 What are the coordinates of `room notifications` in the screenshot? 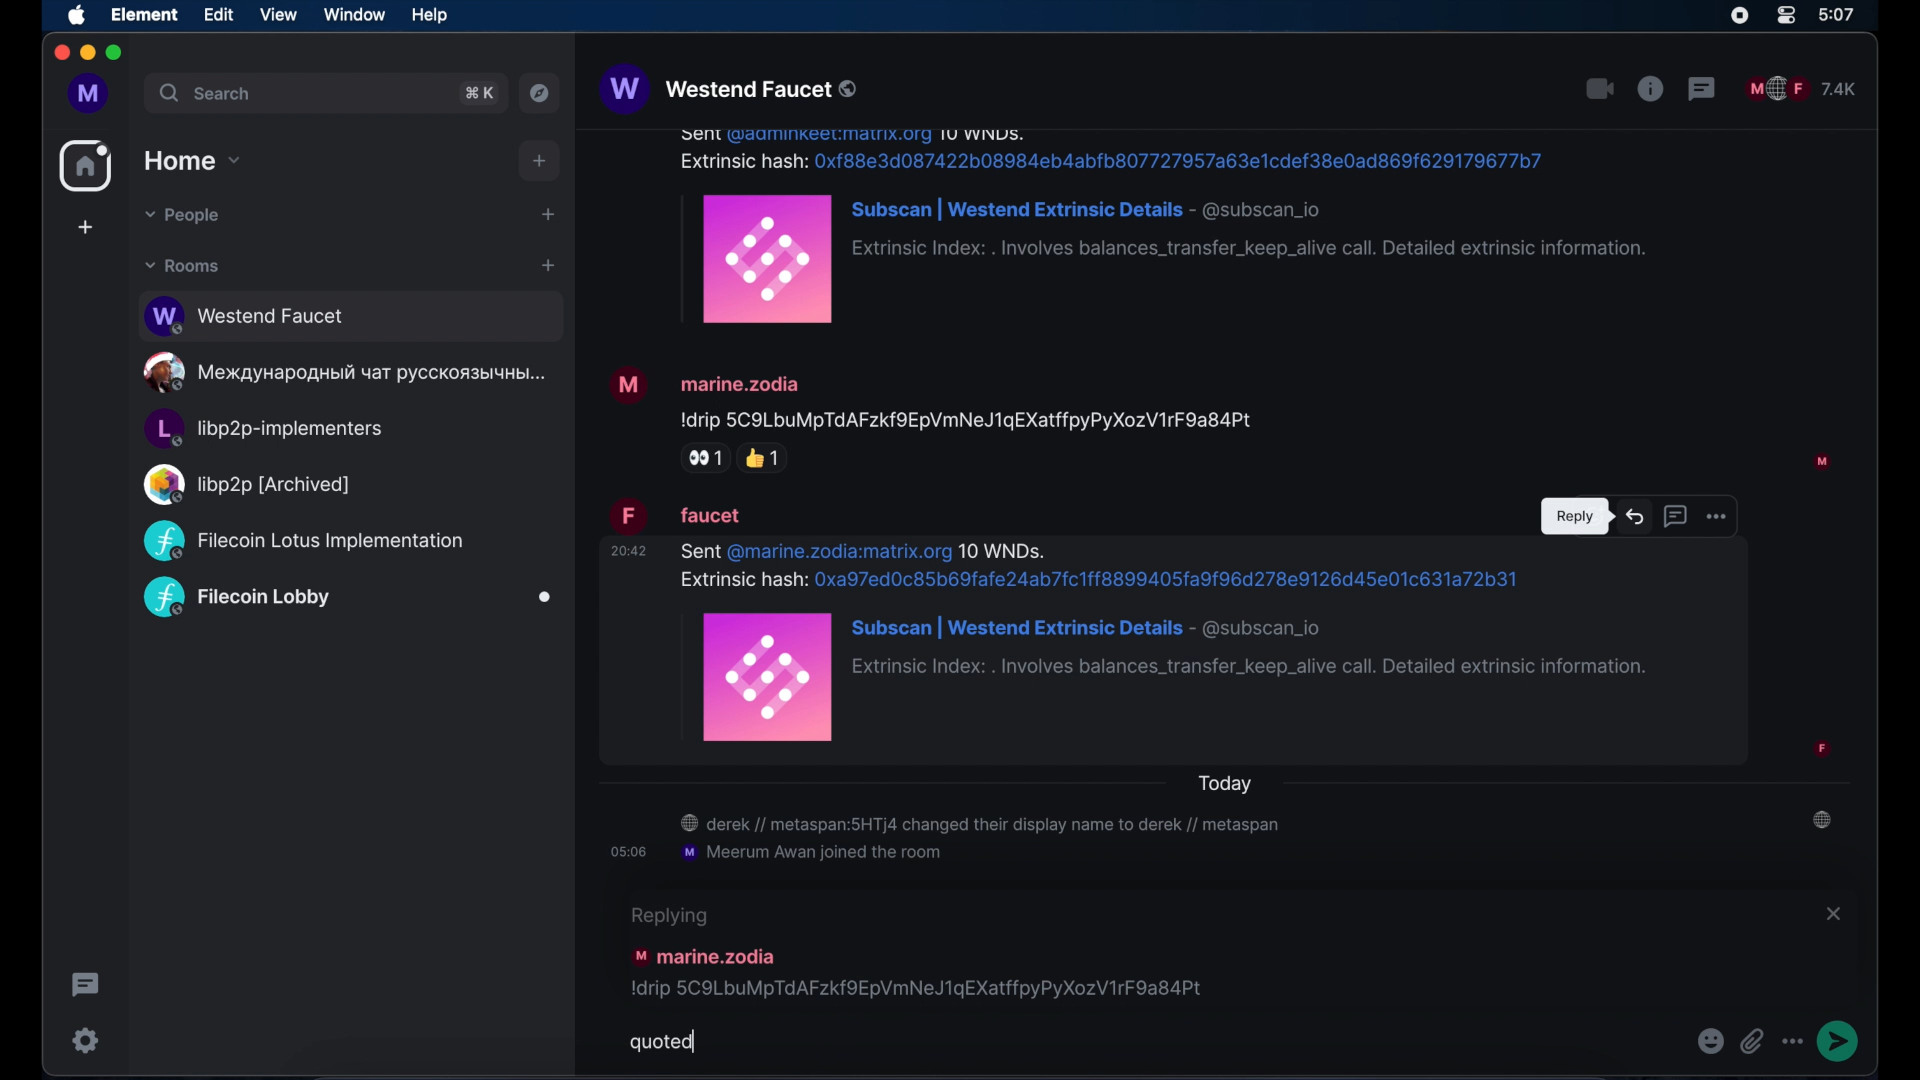 It's located at (1229, 840).